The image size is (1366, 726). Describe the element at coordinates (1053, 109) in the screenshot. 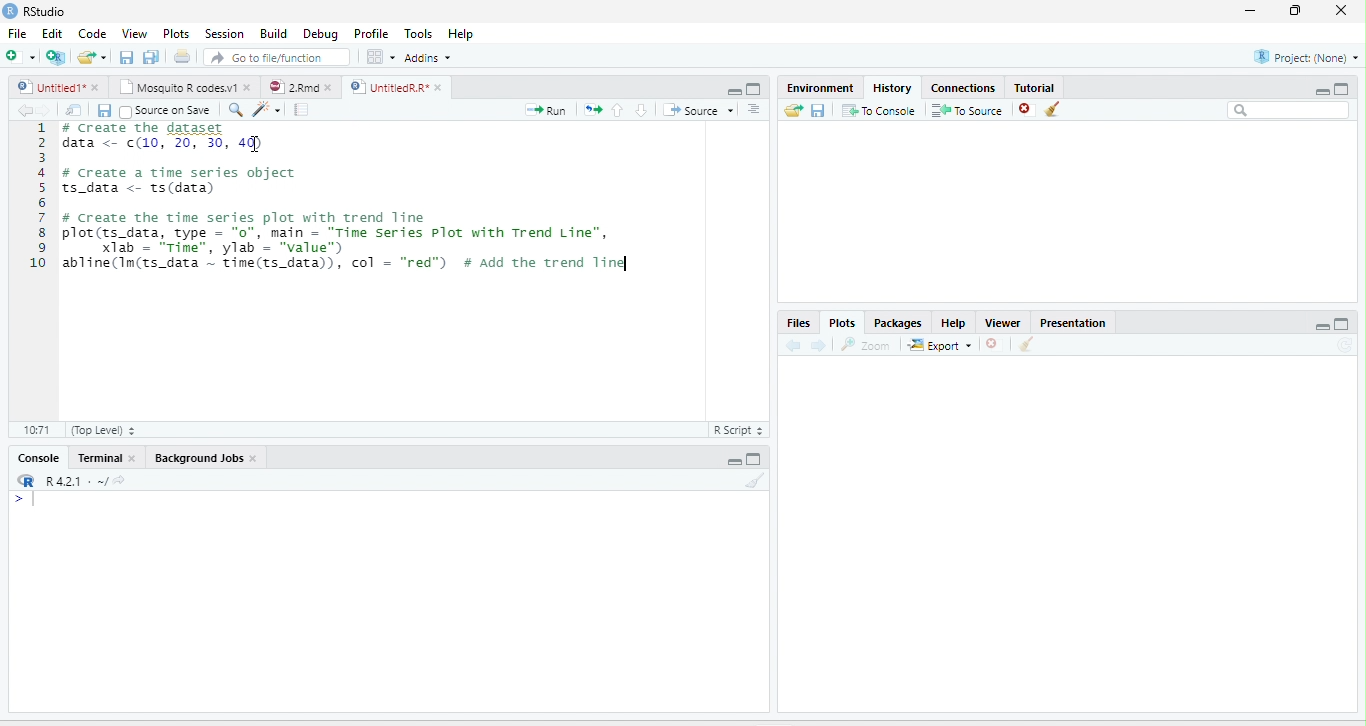

I see `Clear all history entries` at that location.